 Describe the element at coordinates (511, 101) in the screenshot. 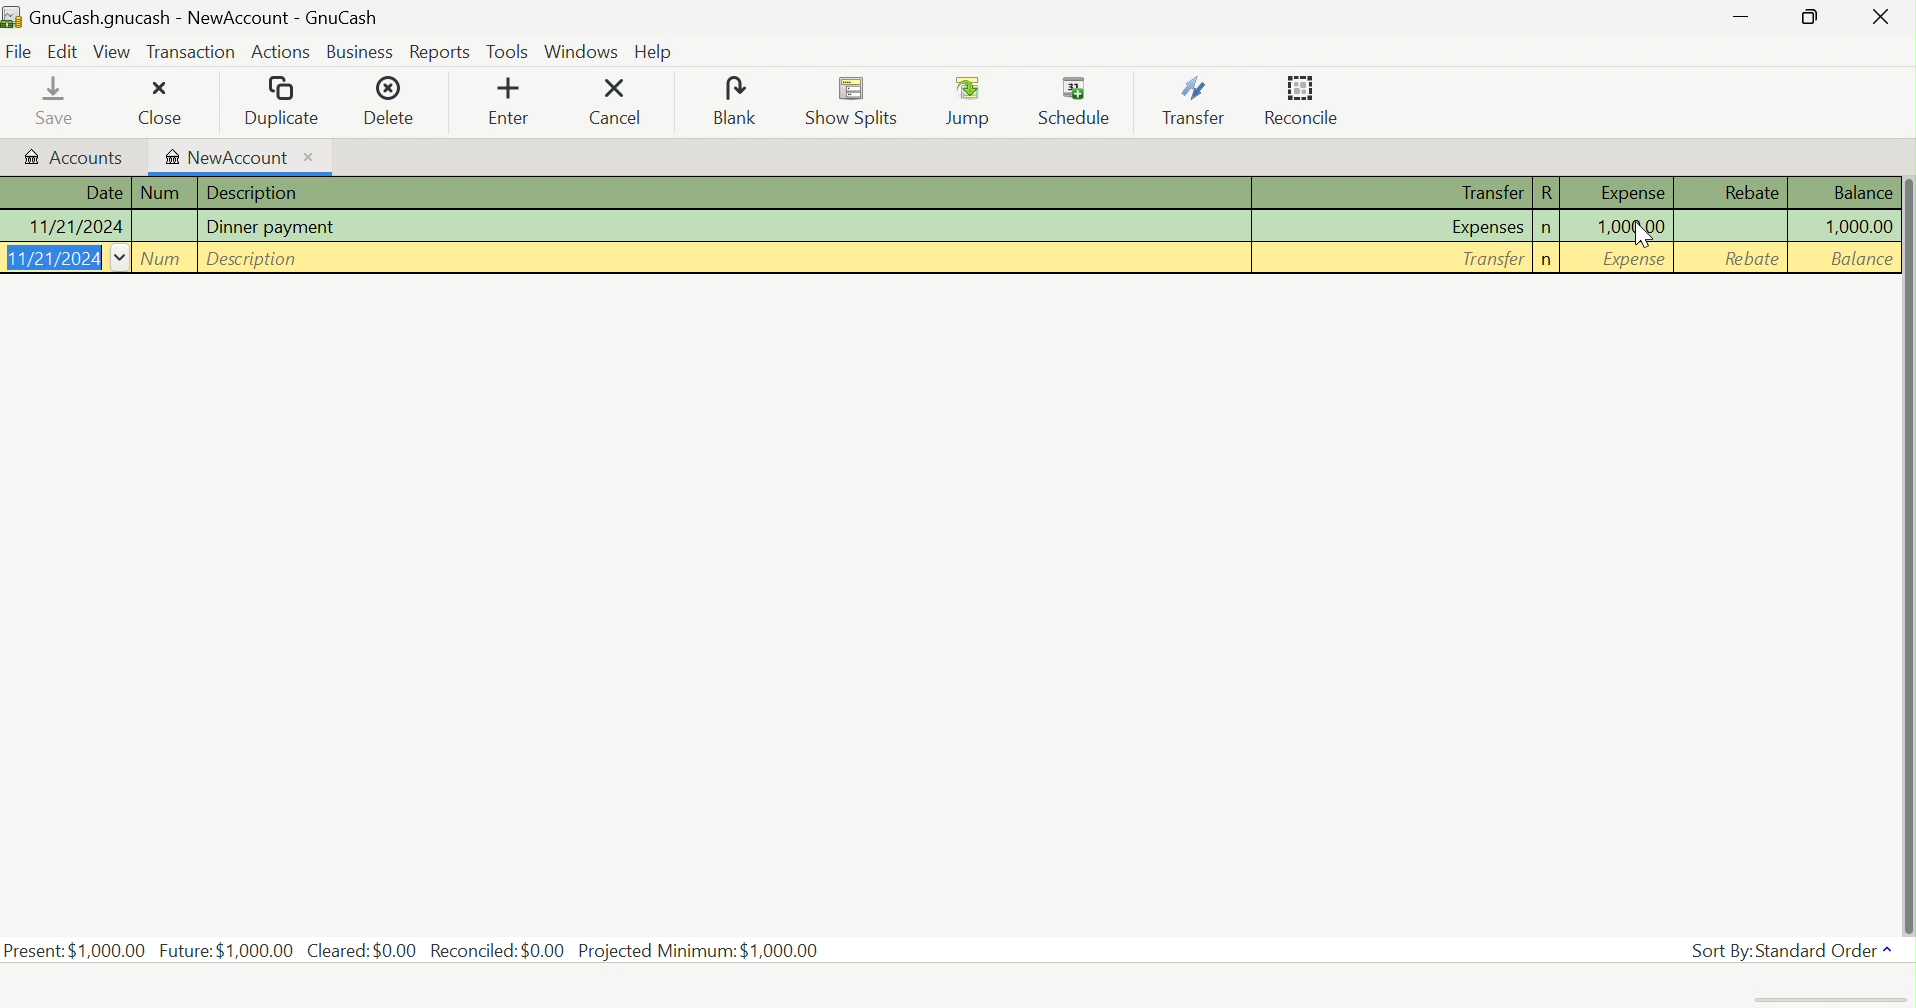

I see `Enter` at that location.